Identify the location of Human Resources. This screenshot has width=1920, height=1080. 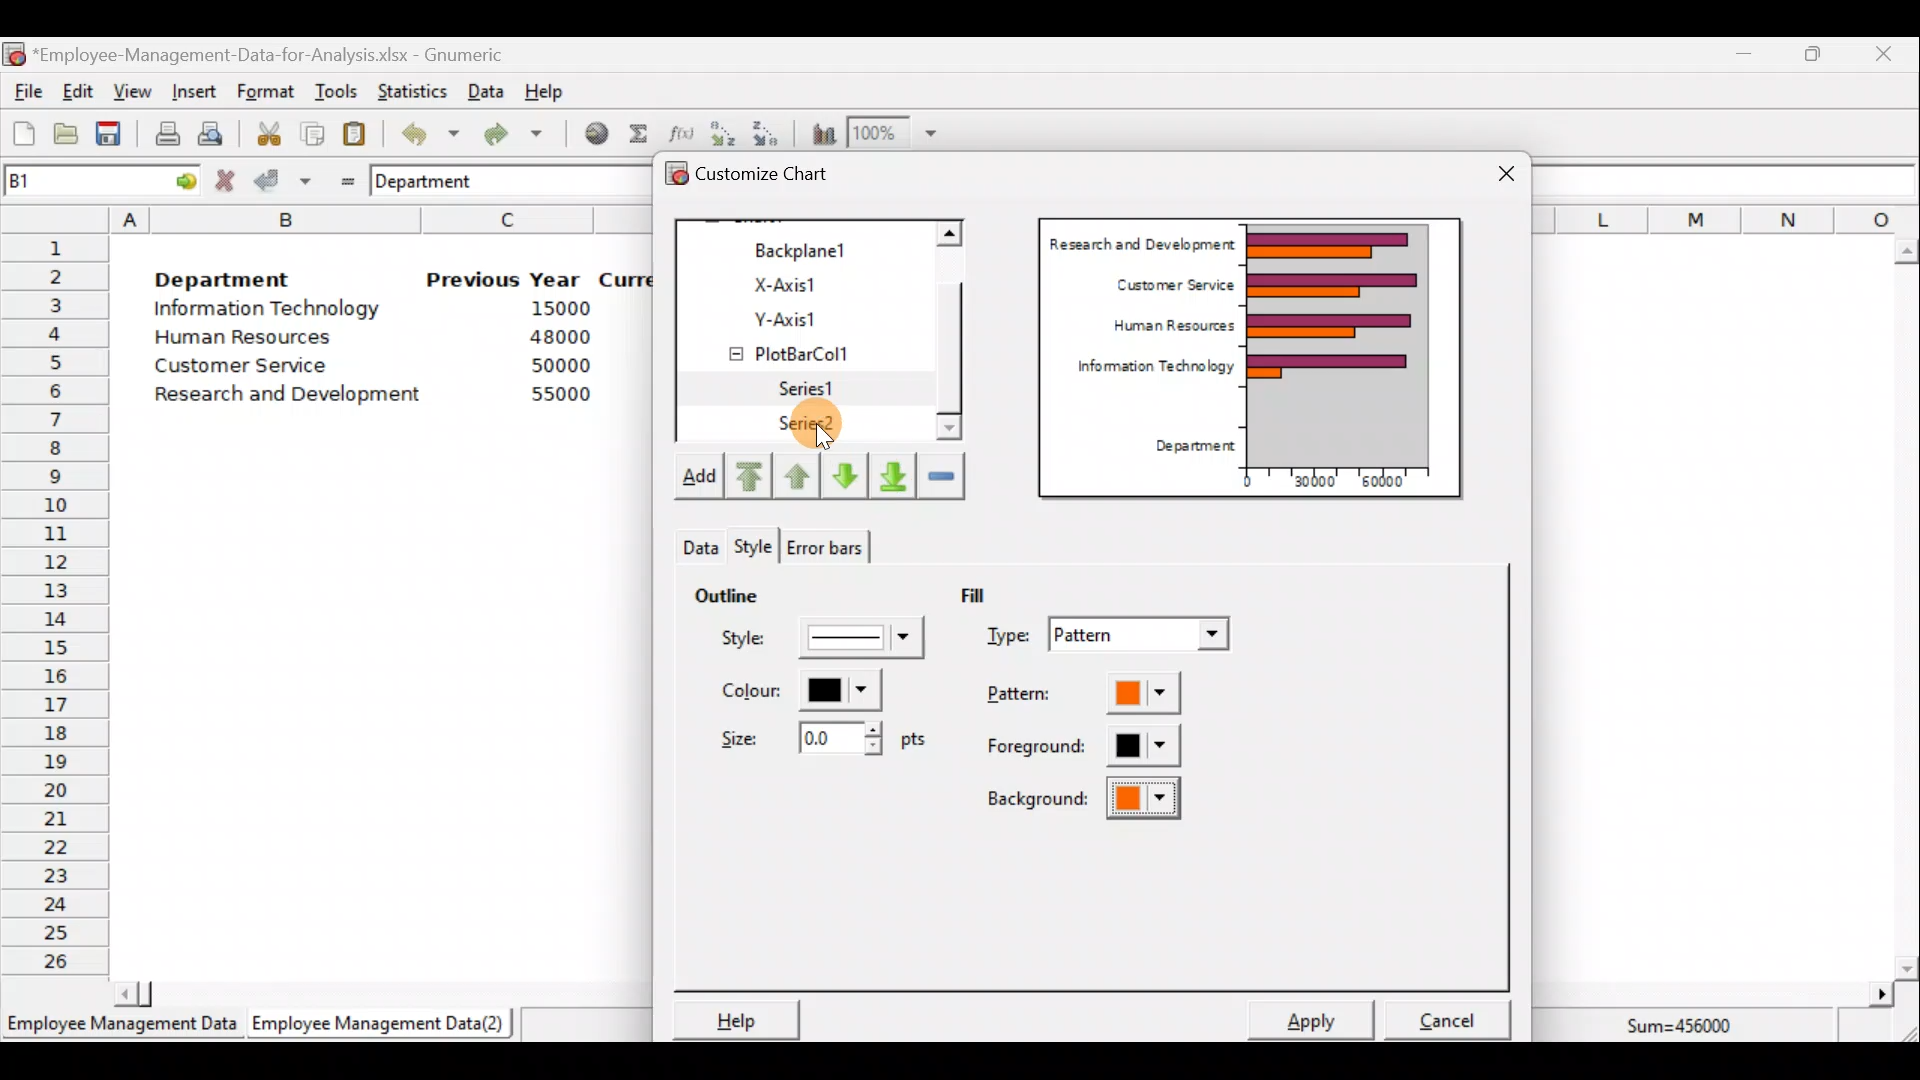
(253, 339).